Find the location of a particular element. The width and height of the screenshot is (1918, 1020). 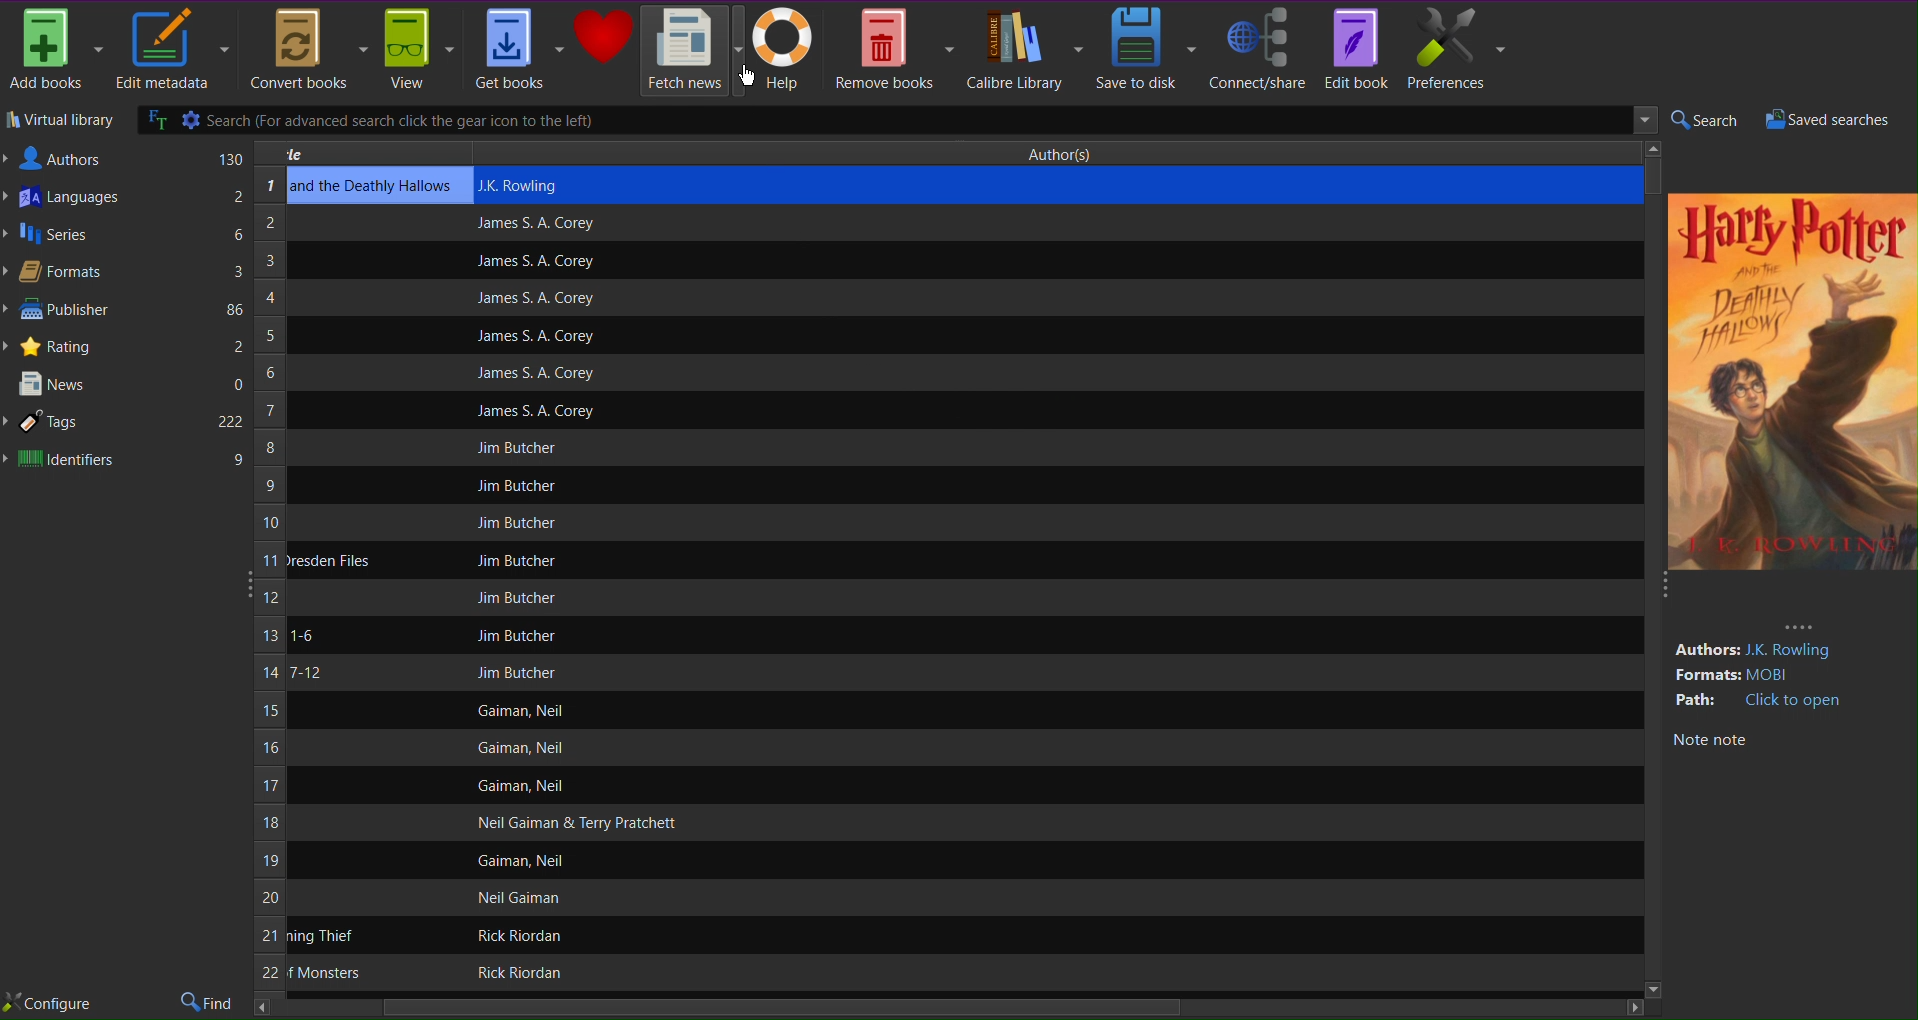

Dresden Files is located at coordinates (330, 560).